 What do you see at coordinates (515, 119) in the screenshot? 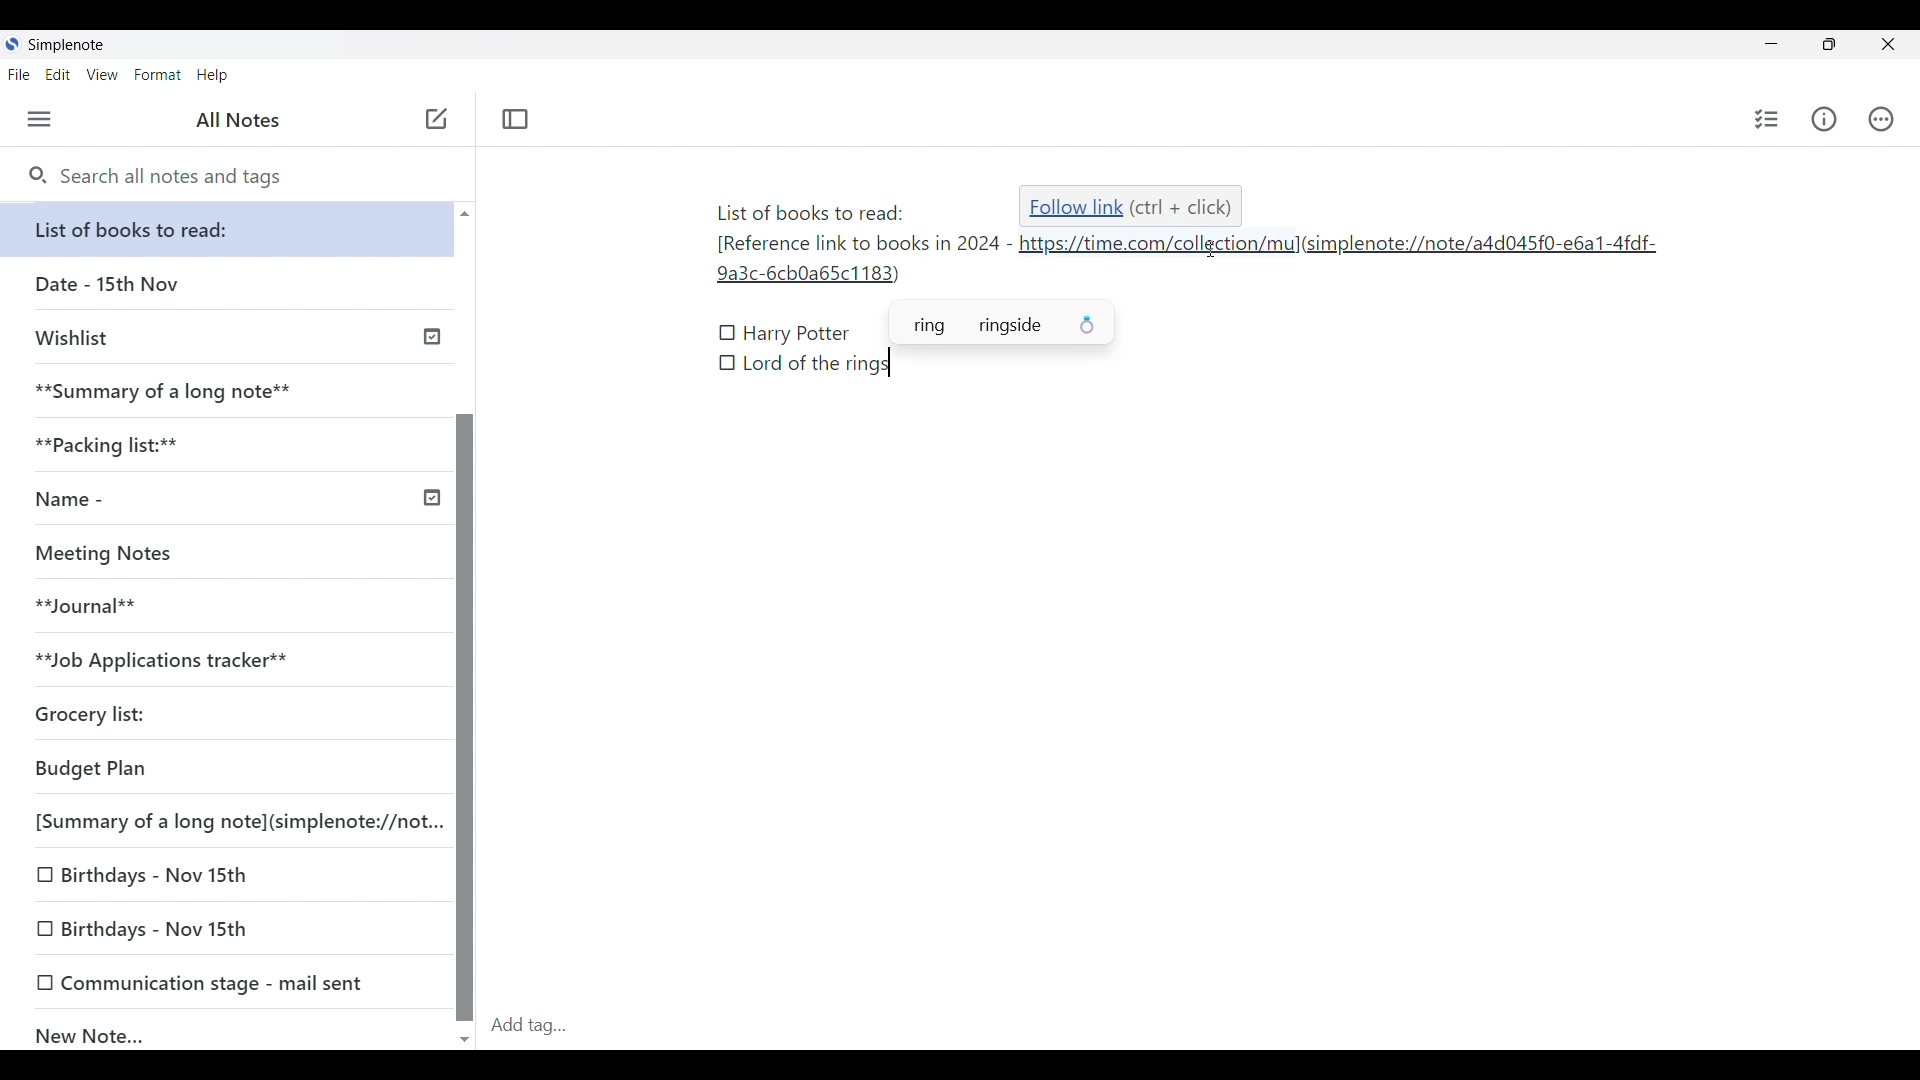
I see `Toggle focus mode` at bounding box center [515, 119].